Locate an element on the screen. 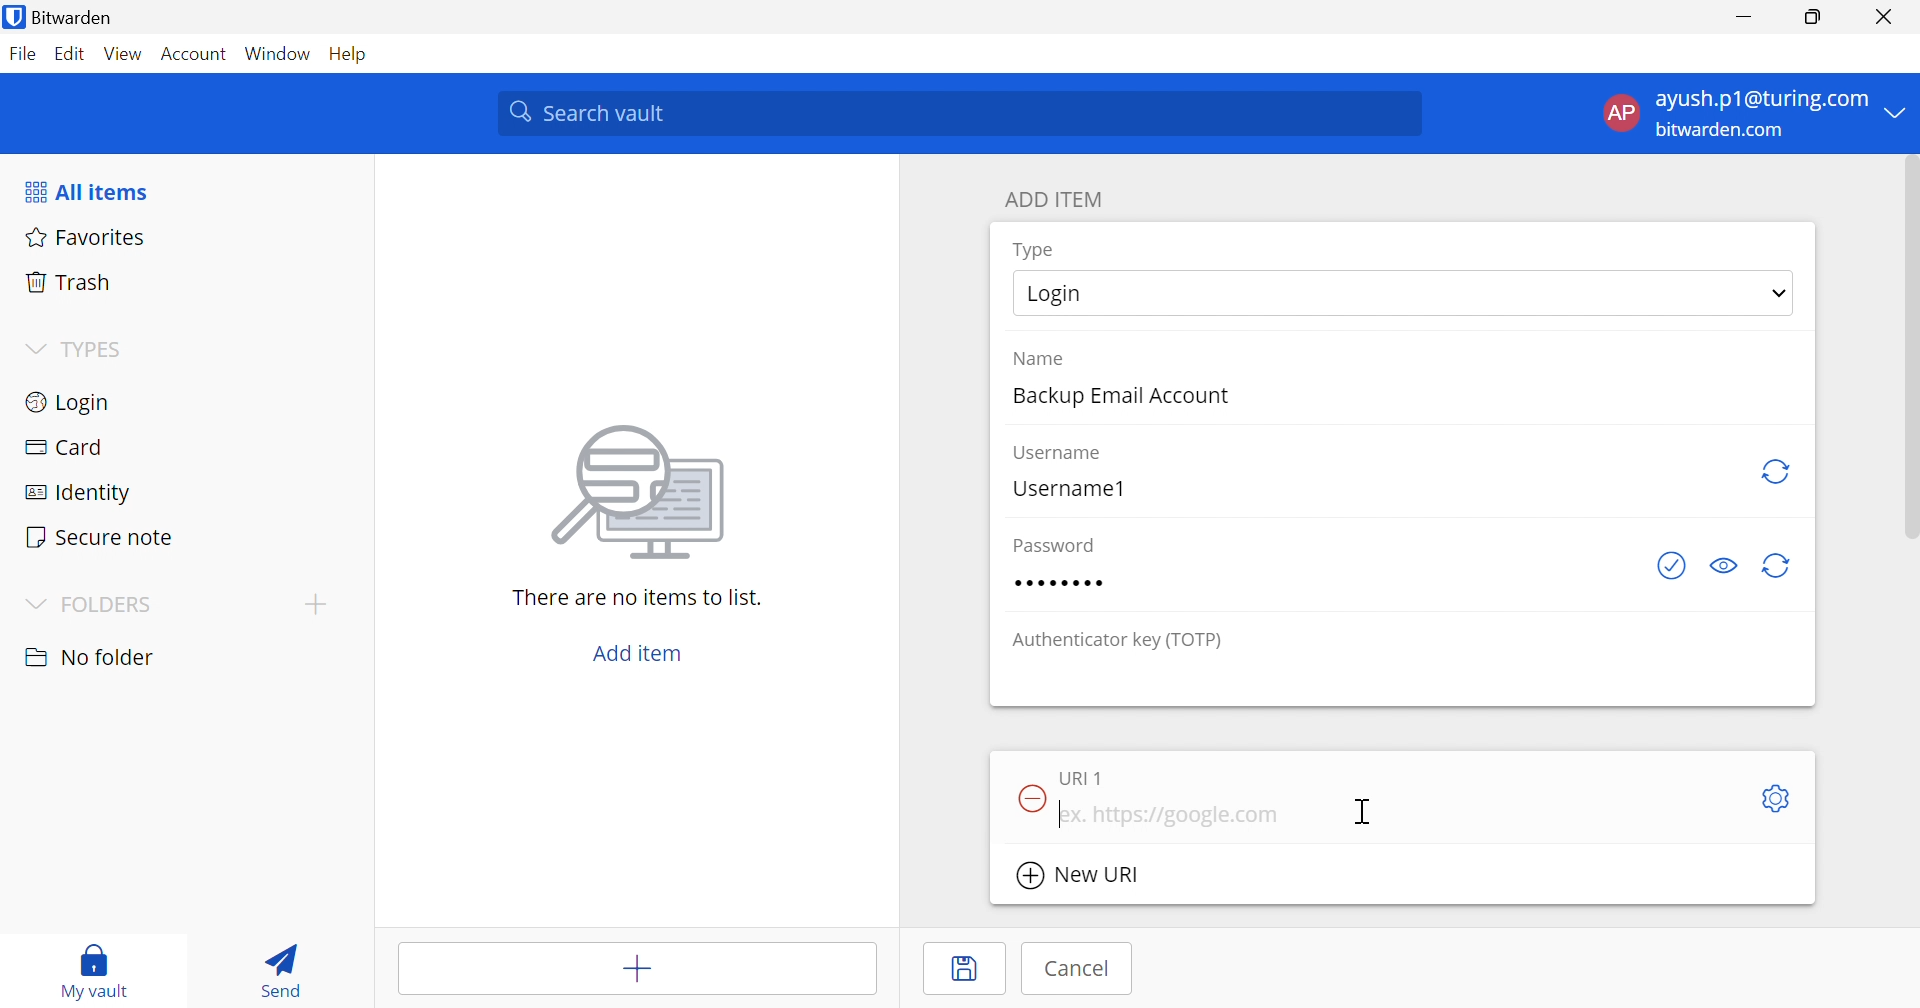 Image resolution: width=1920 pixels, height=1008 pixels. No folder is located at coordinates (91, 659).